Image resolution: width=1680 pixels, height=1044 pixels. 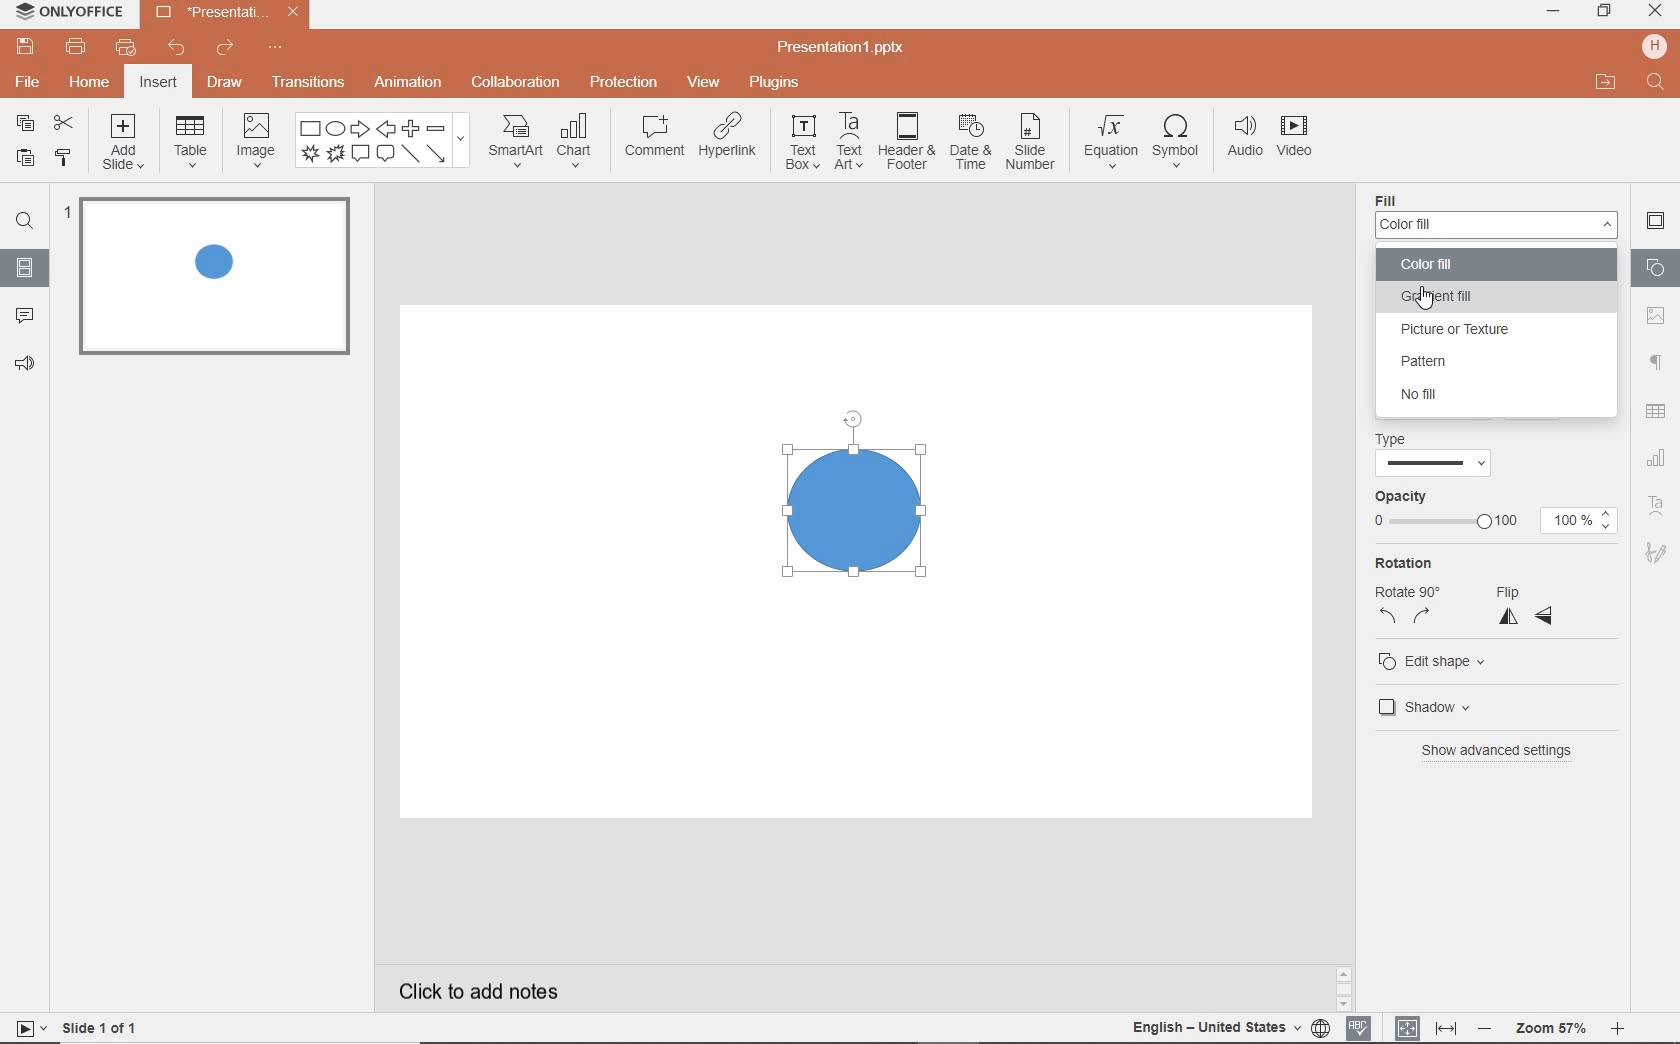 What do you see at coordinates (1443, 456) in the screenshot?
I see `line Type` at bounding box center [1443, 456].